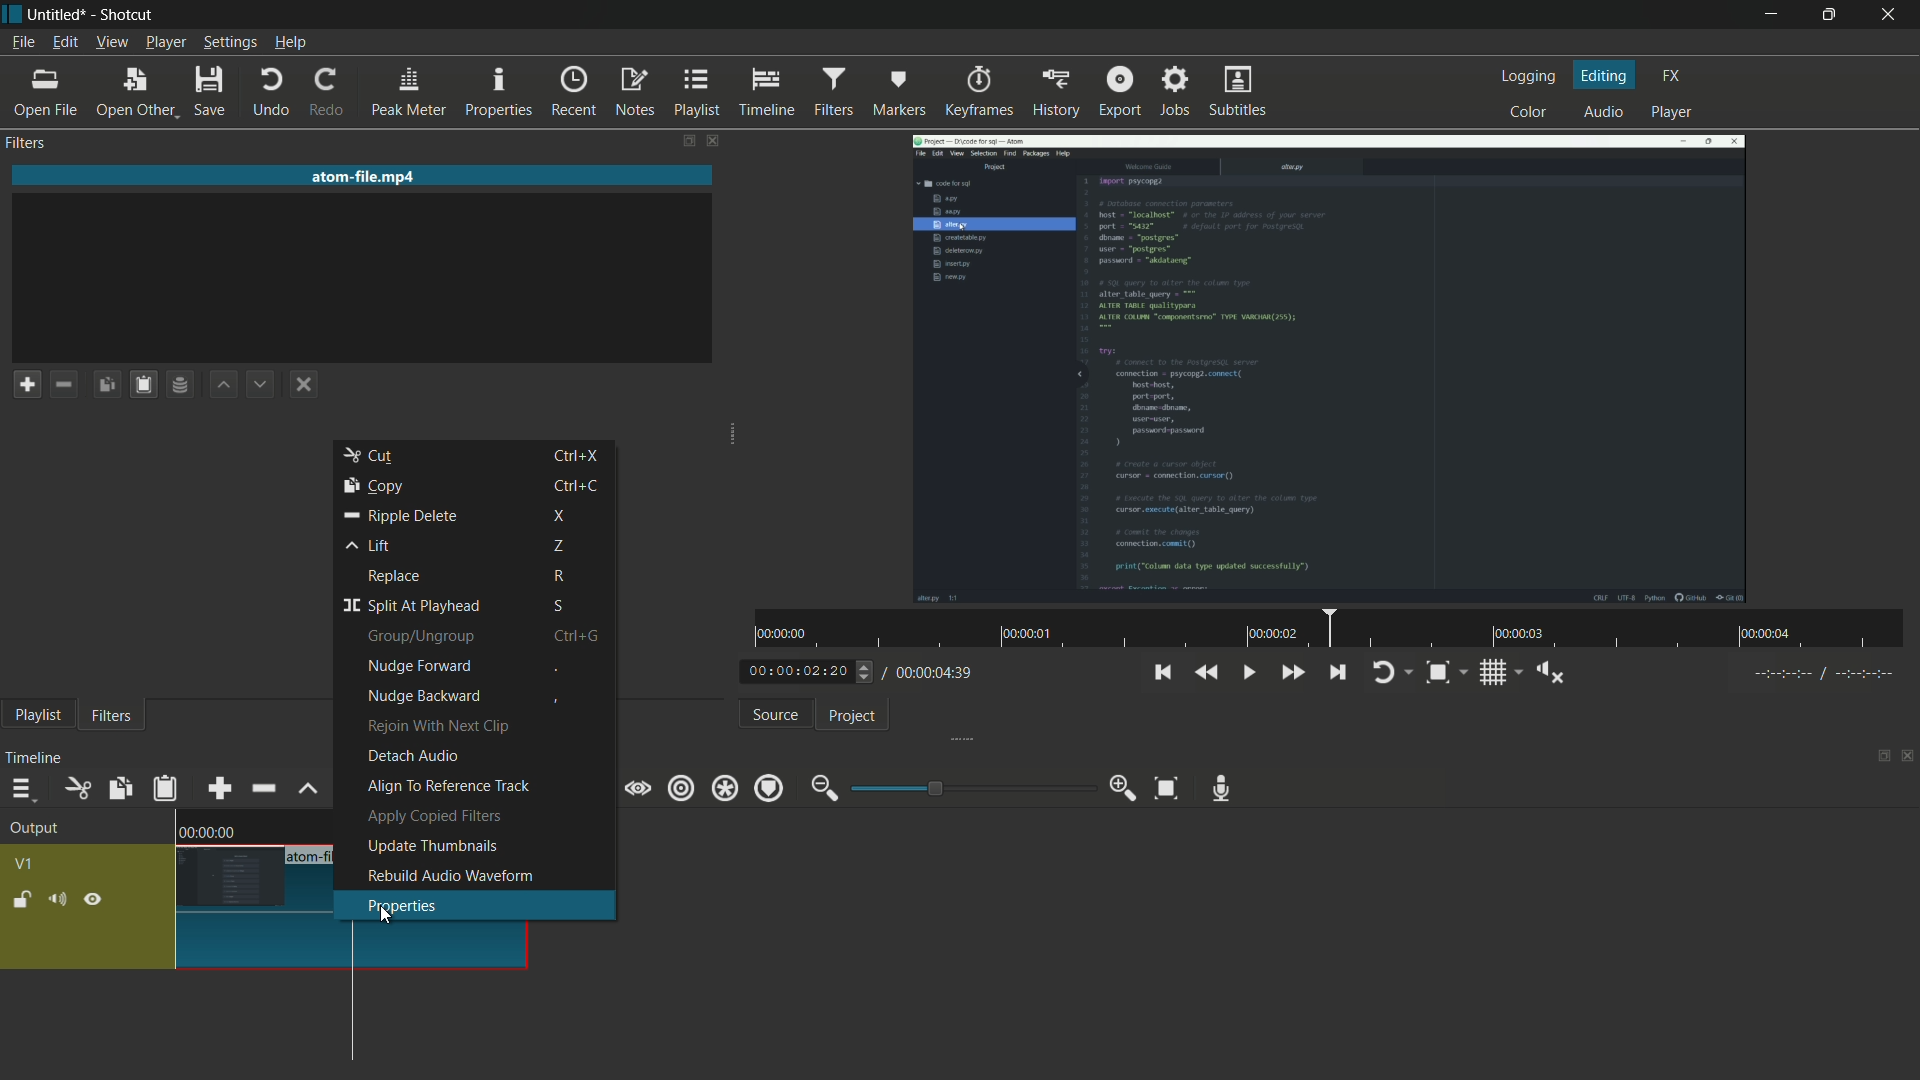 The height and width of the screenshot is (1080, 1920). I want to click on paste, so click(164, 788).